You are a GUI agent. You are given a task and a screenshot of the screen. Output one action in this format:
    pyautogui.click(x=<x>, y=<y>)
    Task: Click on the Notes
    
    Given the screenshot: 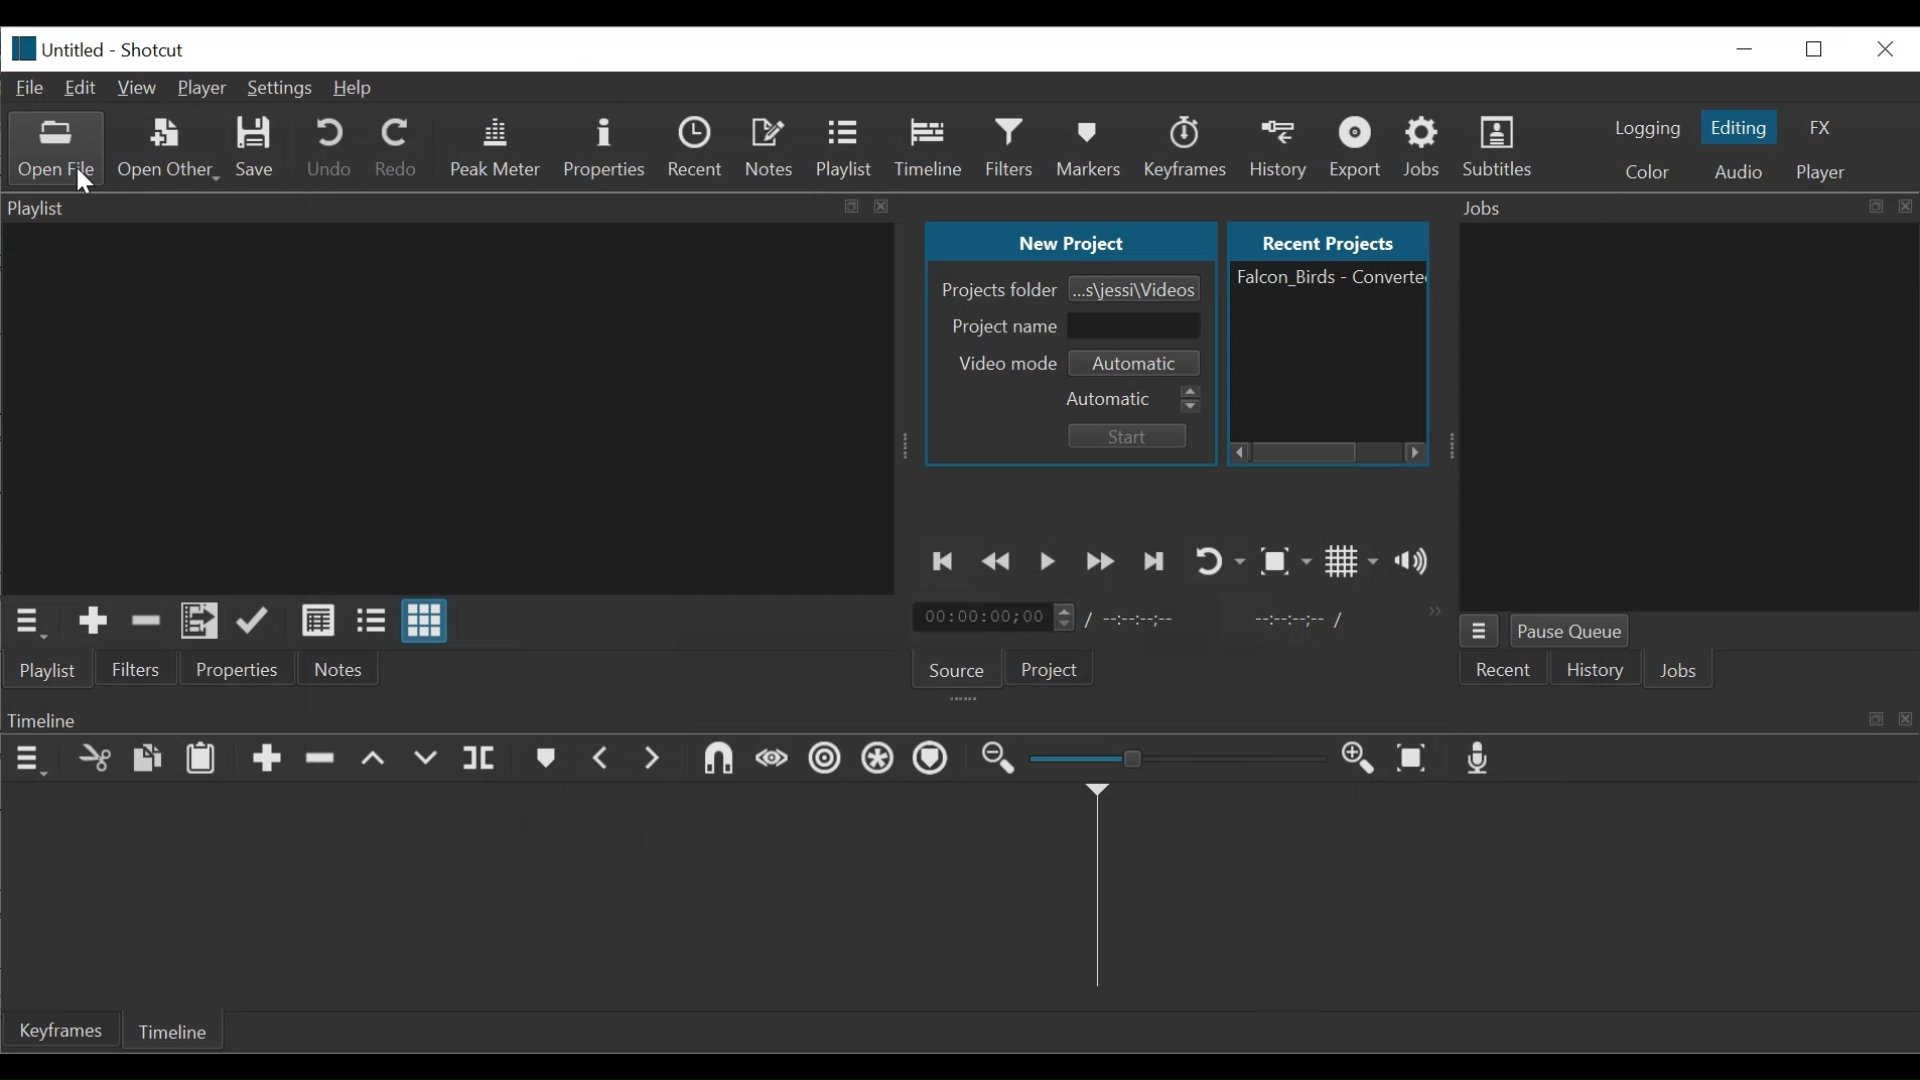 What is the action you would take?
    pyautogui.click(x=338, y=668)
    